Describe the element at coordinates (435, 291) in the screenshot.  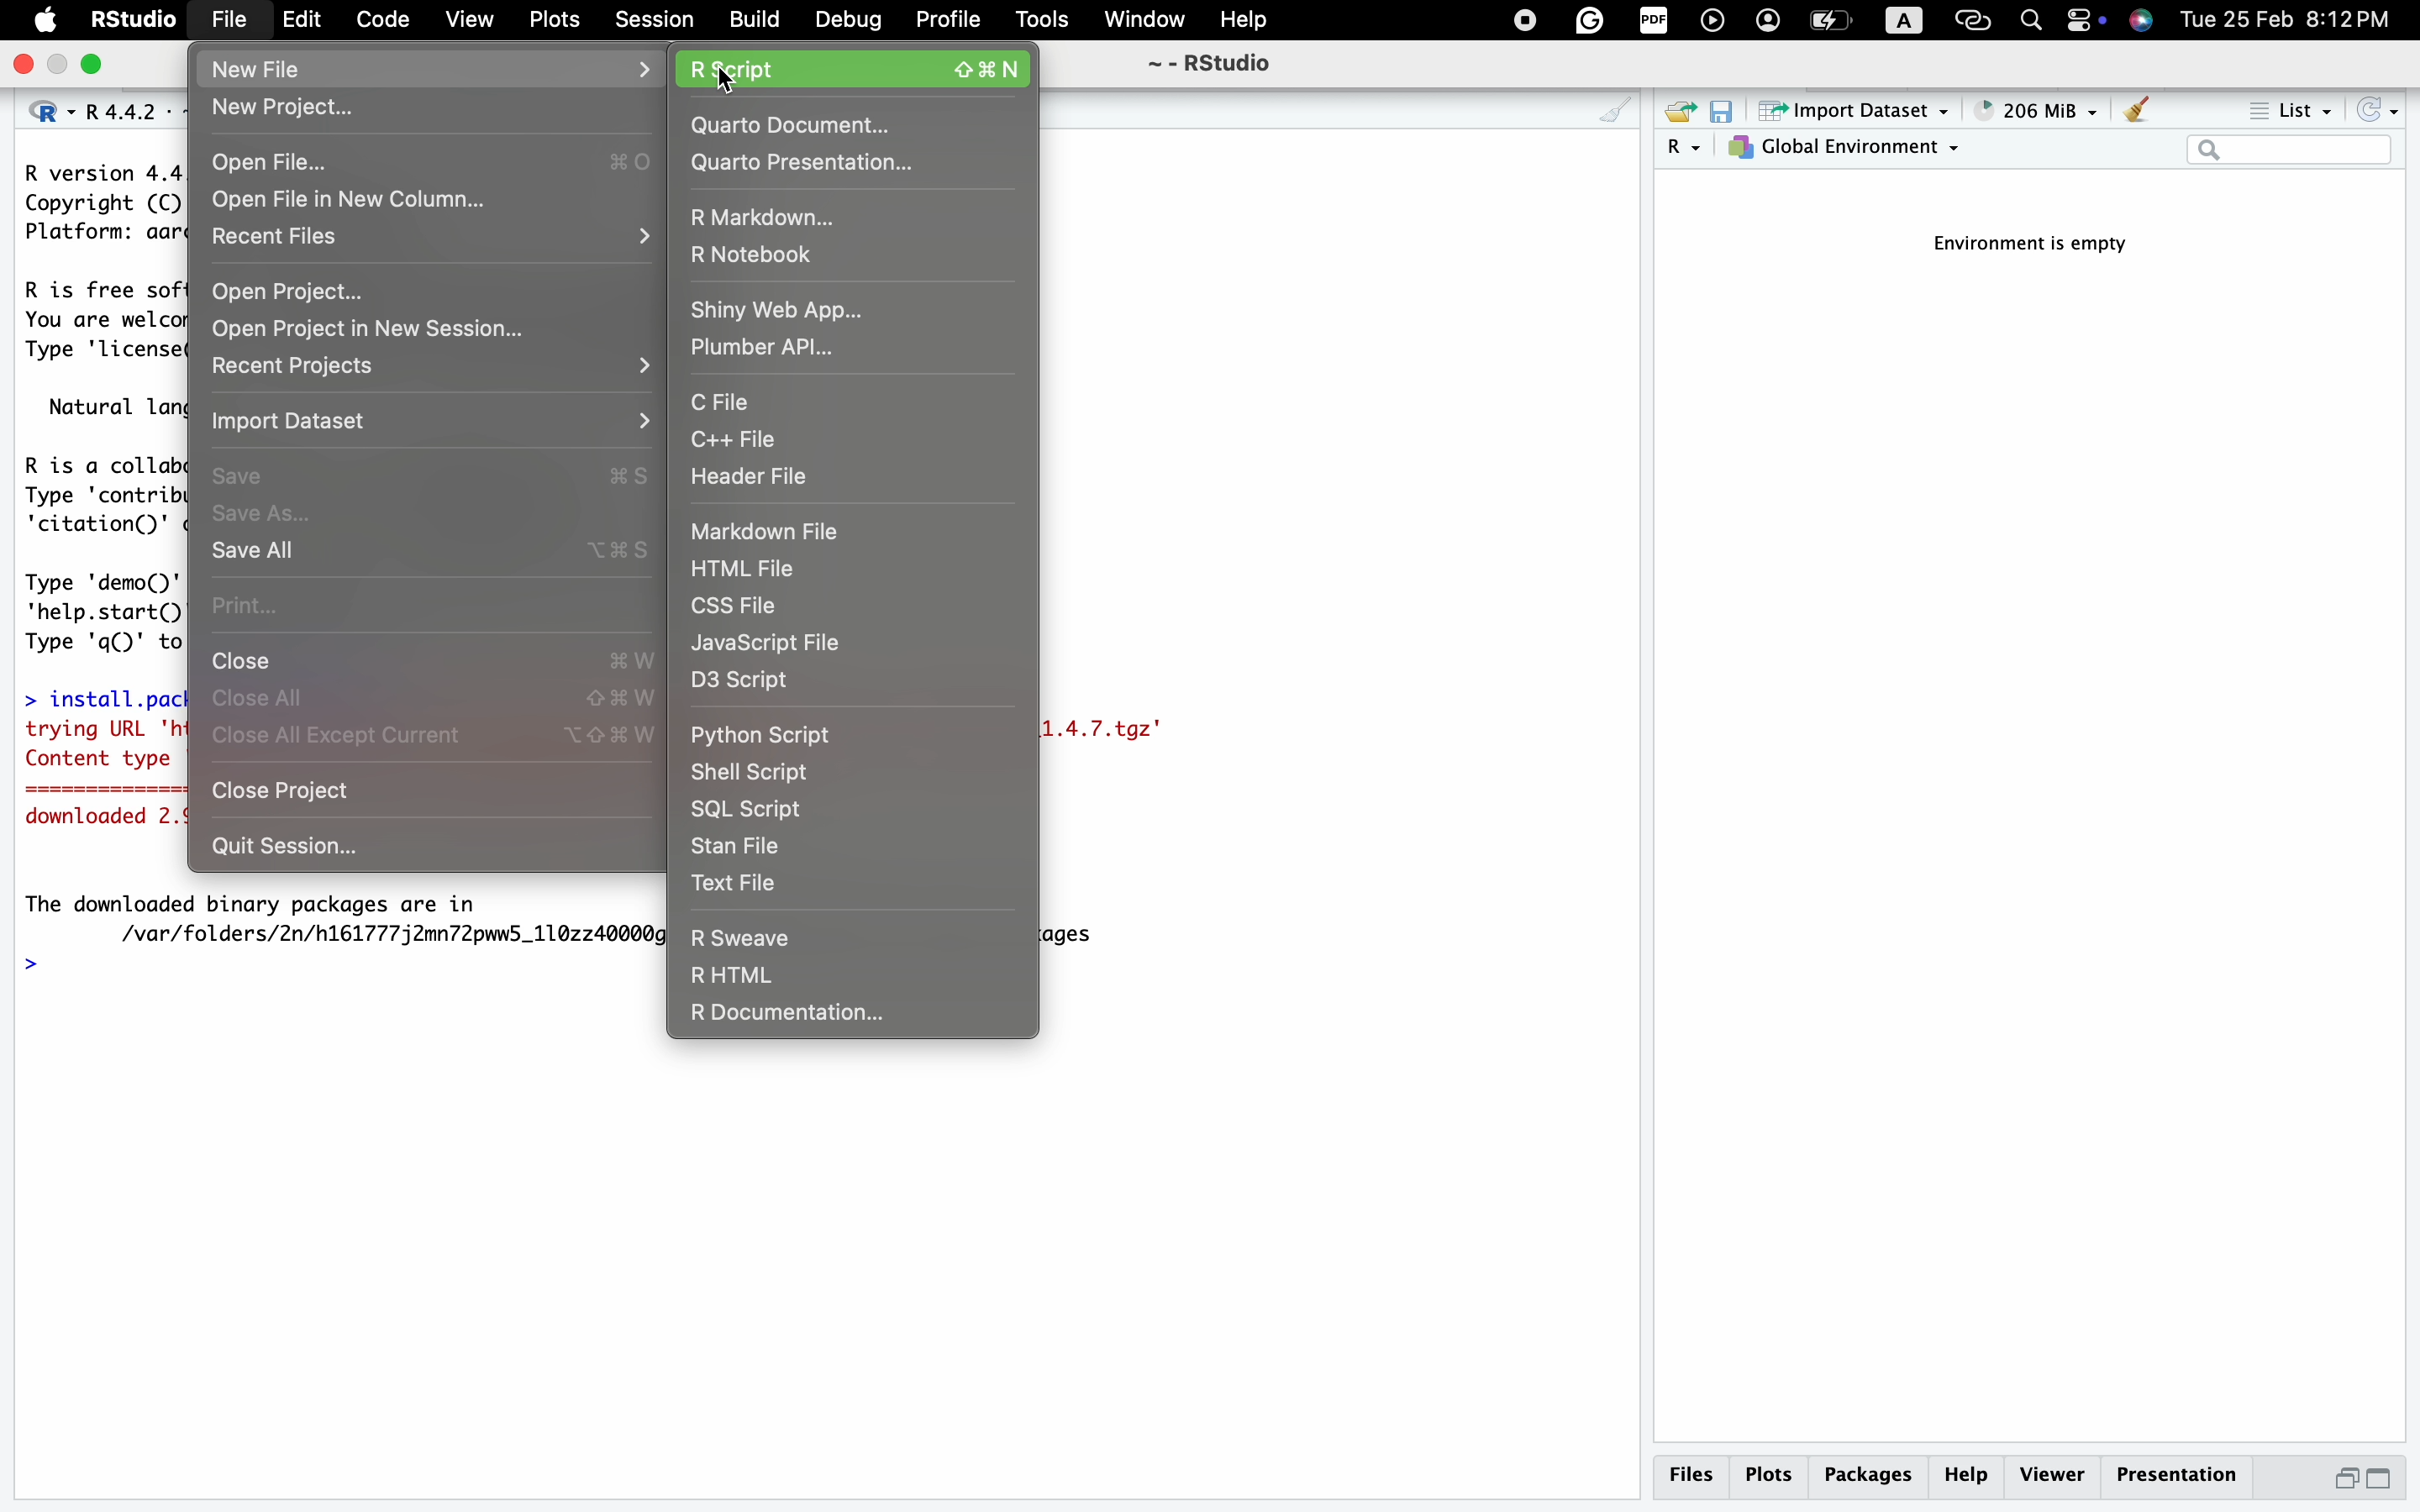
I see `open project` at that location.